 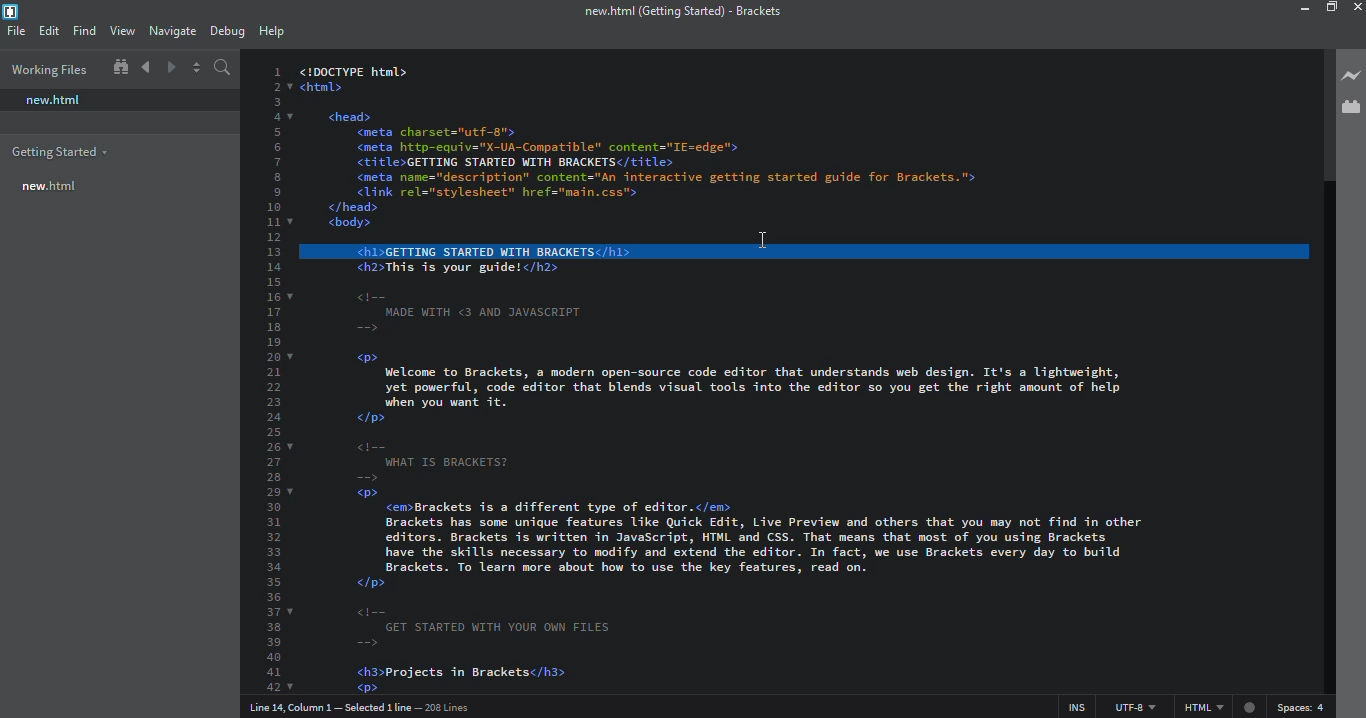 I want to click on getting started, so click(x=60, y=152).